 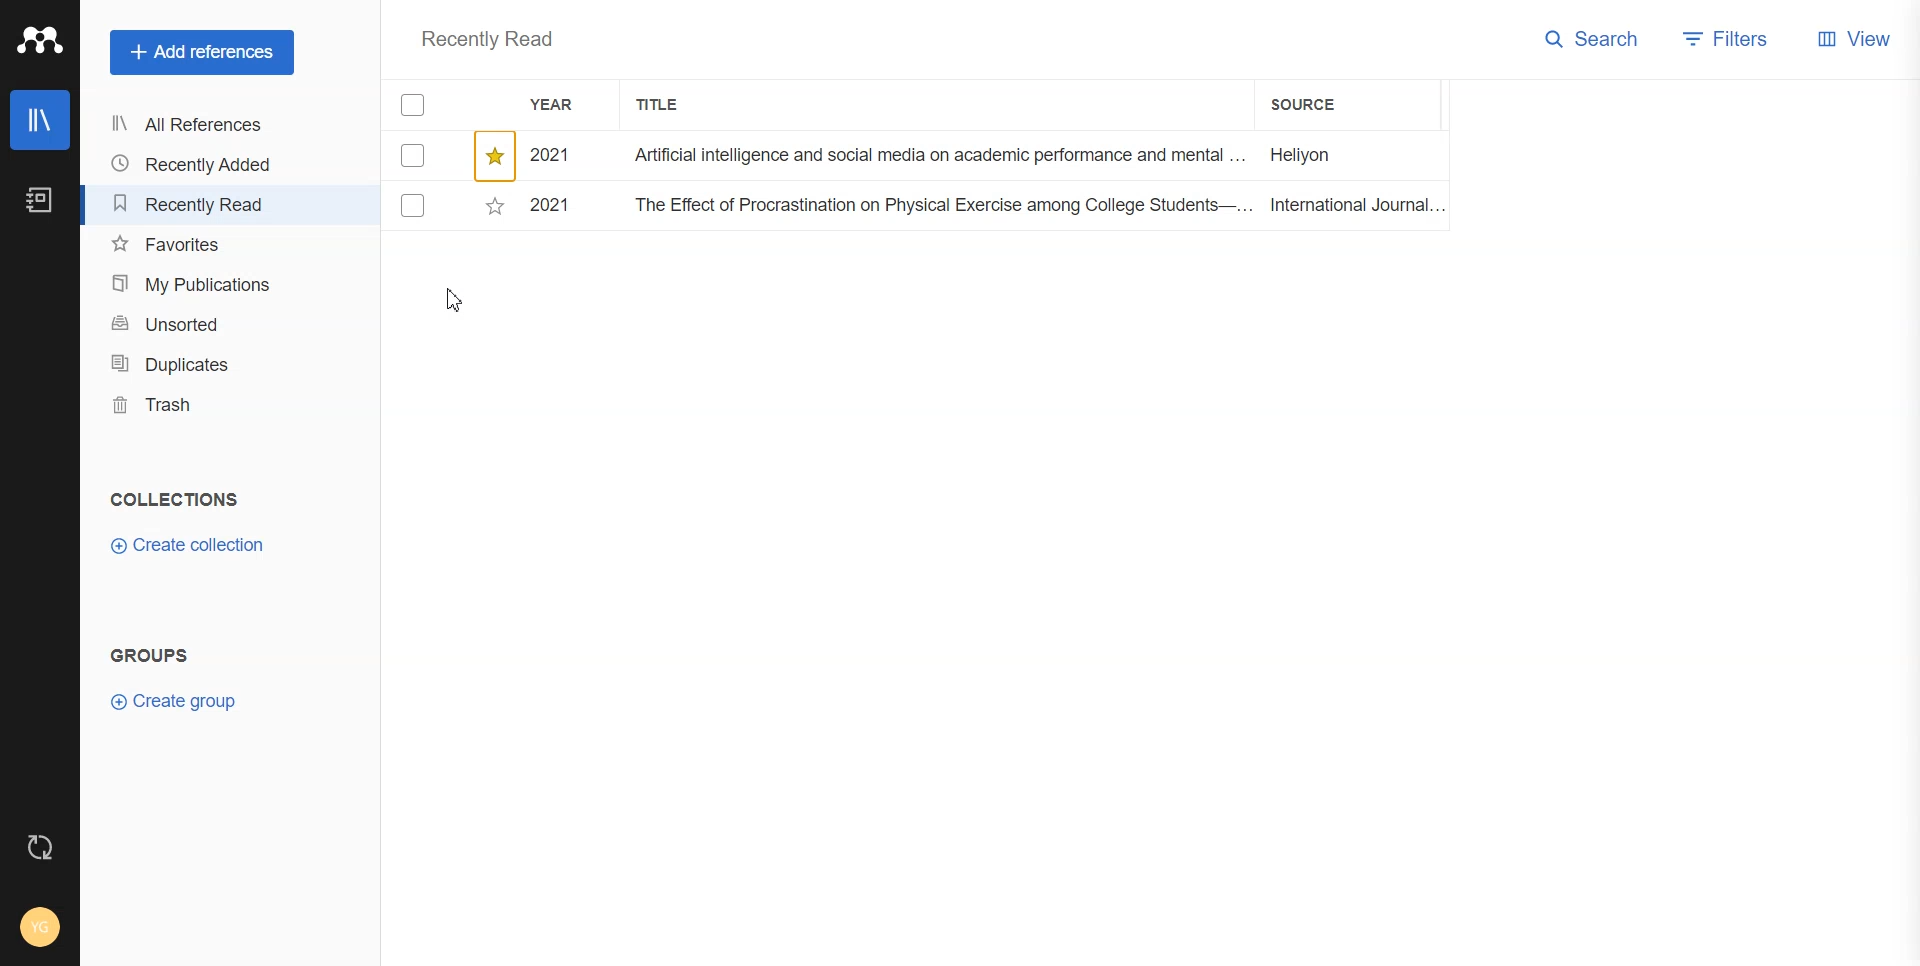 What do you see at coordinates (197, 203) in the screenshot?
I see `Recently Read` at bounding box center [197, 203].